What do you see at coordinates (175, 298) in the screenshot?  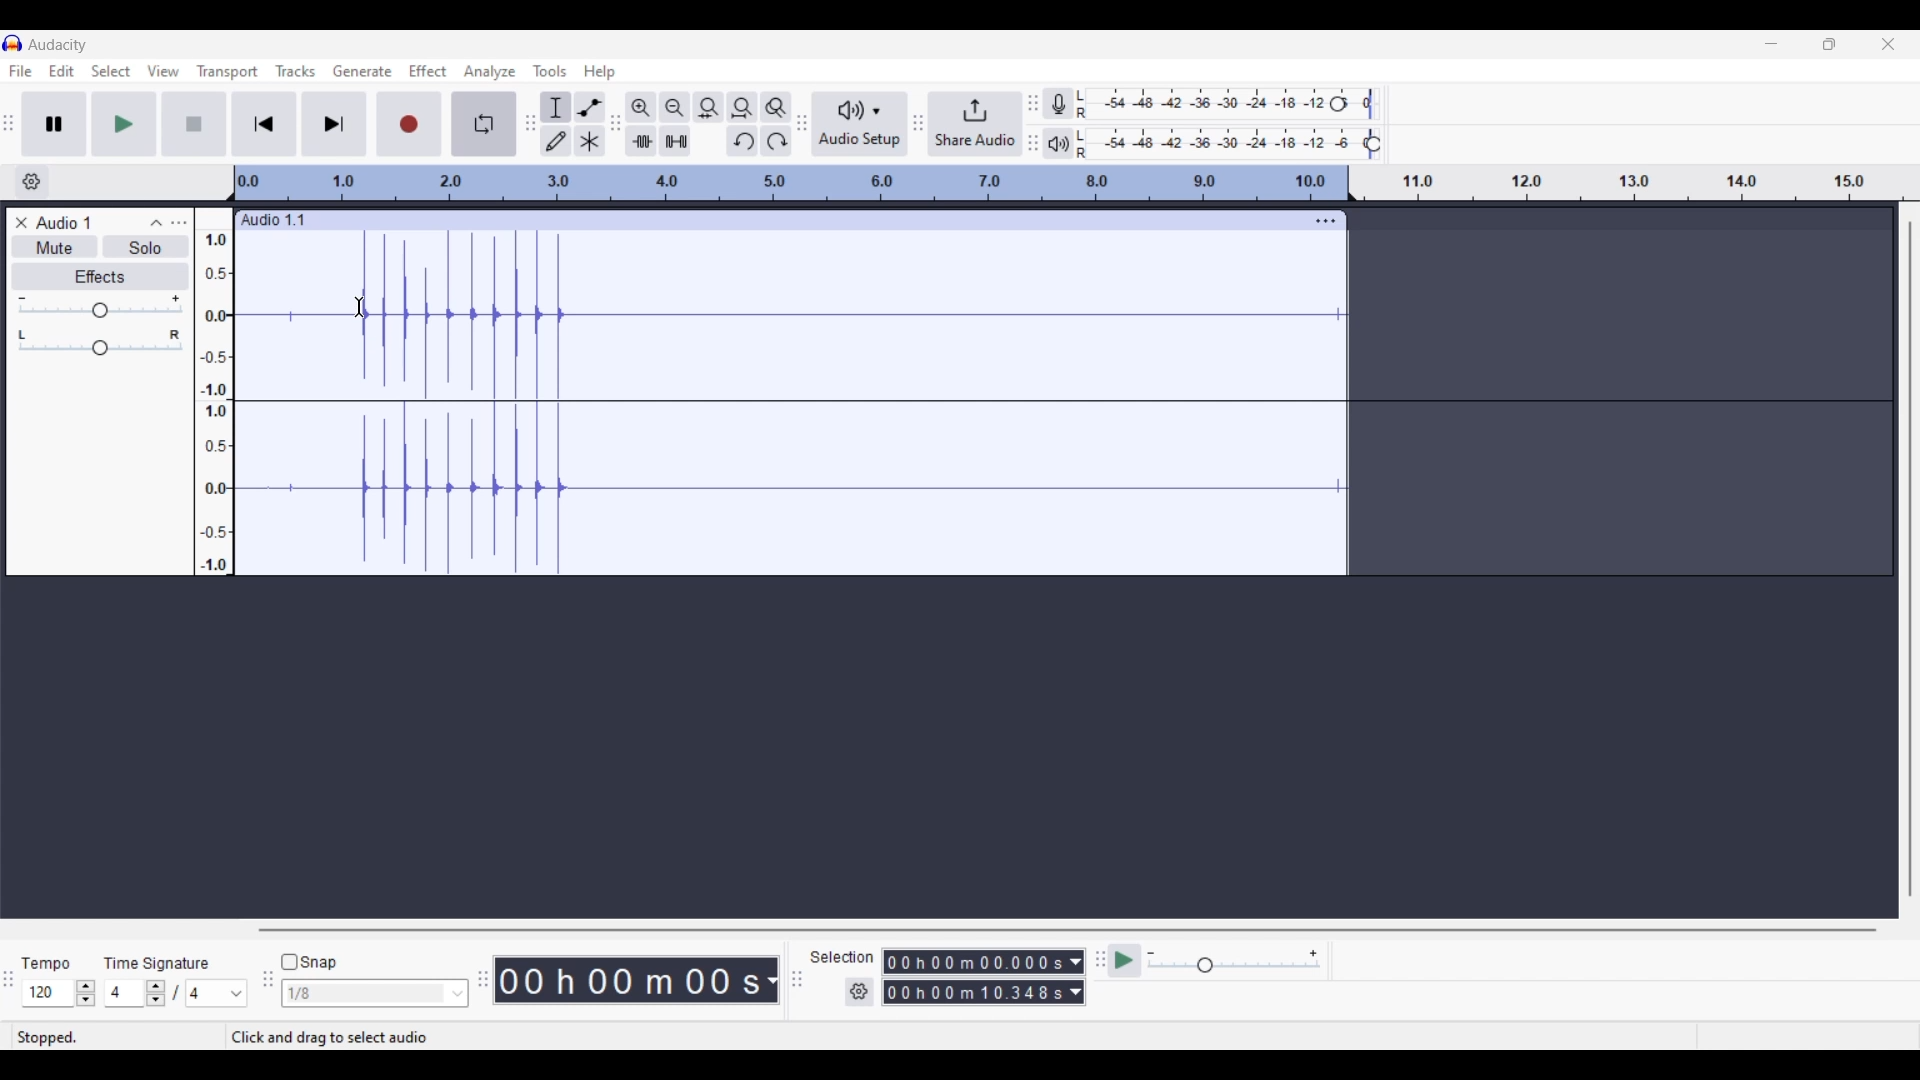 I see `Maximum gain` at bounding box center [175, 298].